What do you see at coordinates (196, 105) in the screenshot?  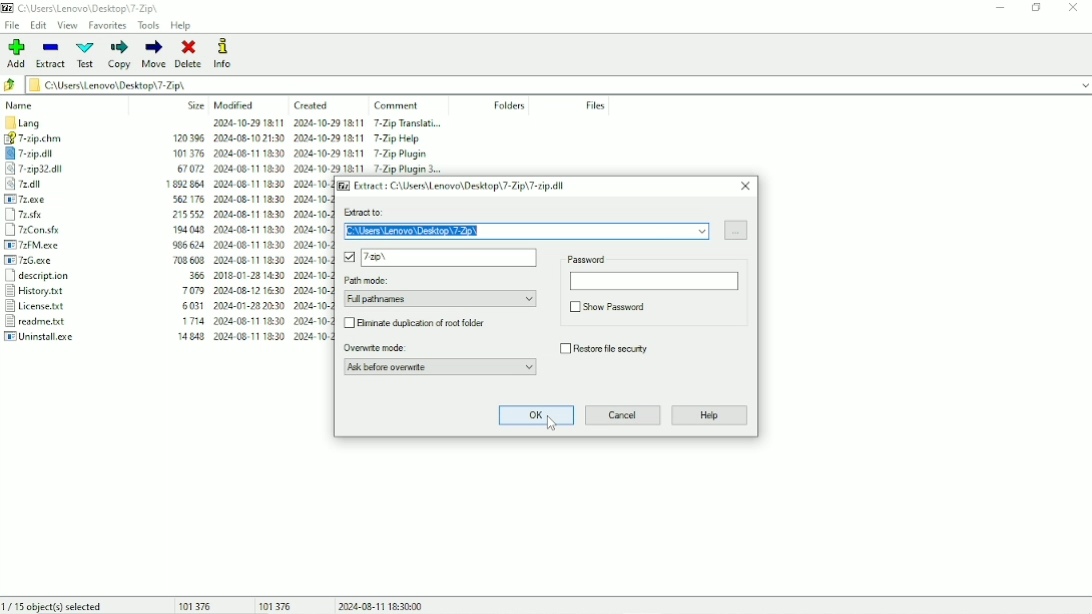 I see `Size` at bounding box center [196, 105].